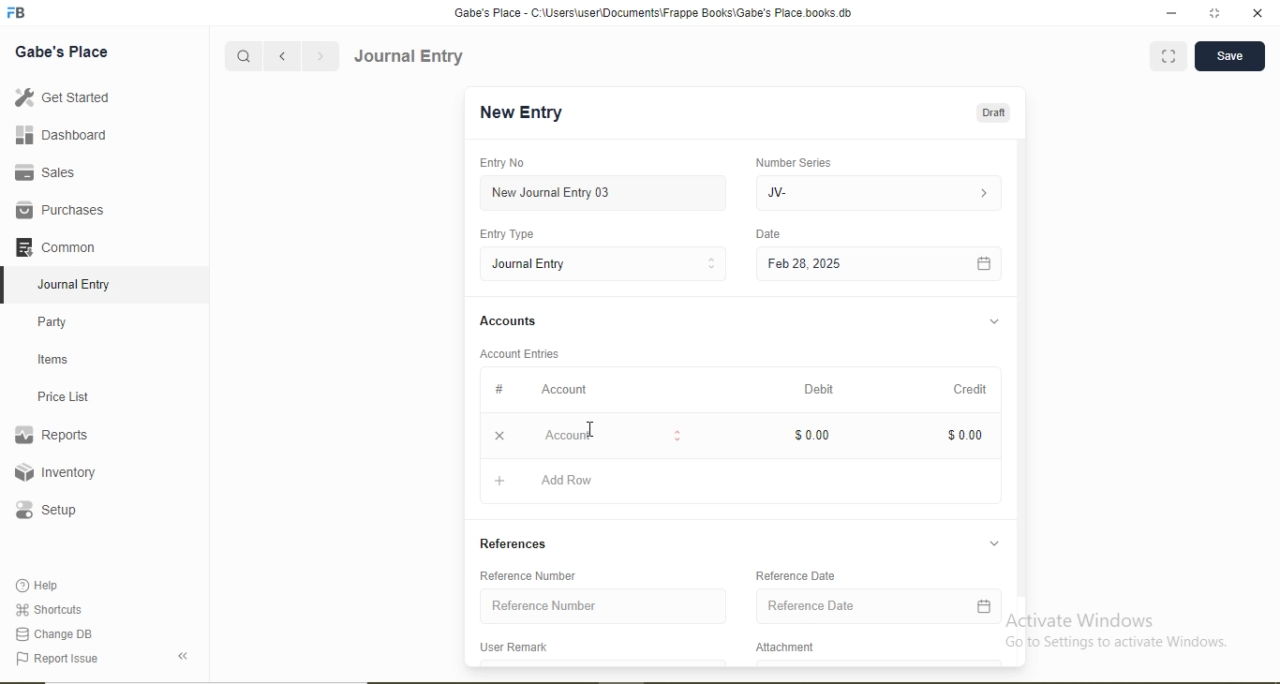 The height and width of the screenshot is (684, 1280). Describe the element at coordinates (501, 162) in the screenshot. I see `Entry No` at that location.